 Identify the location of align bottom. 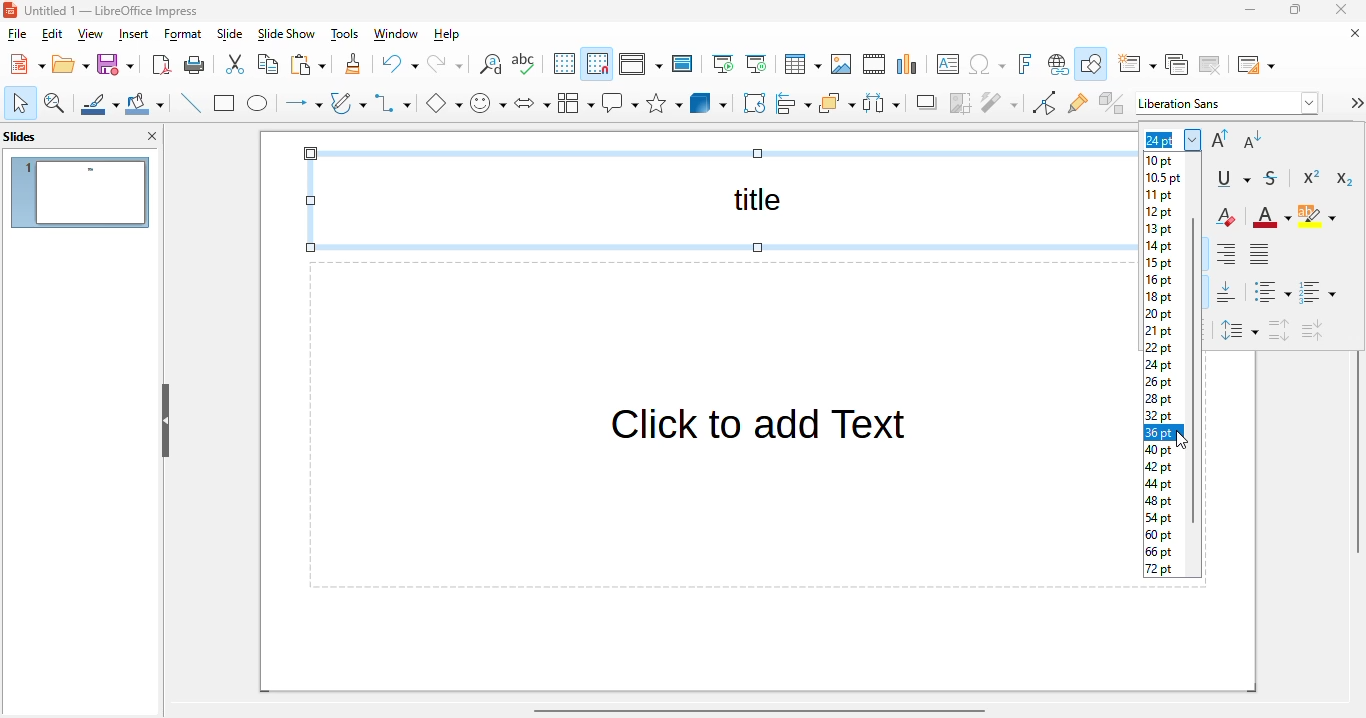
(1227, 292).